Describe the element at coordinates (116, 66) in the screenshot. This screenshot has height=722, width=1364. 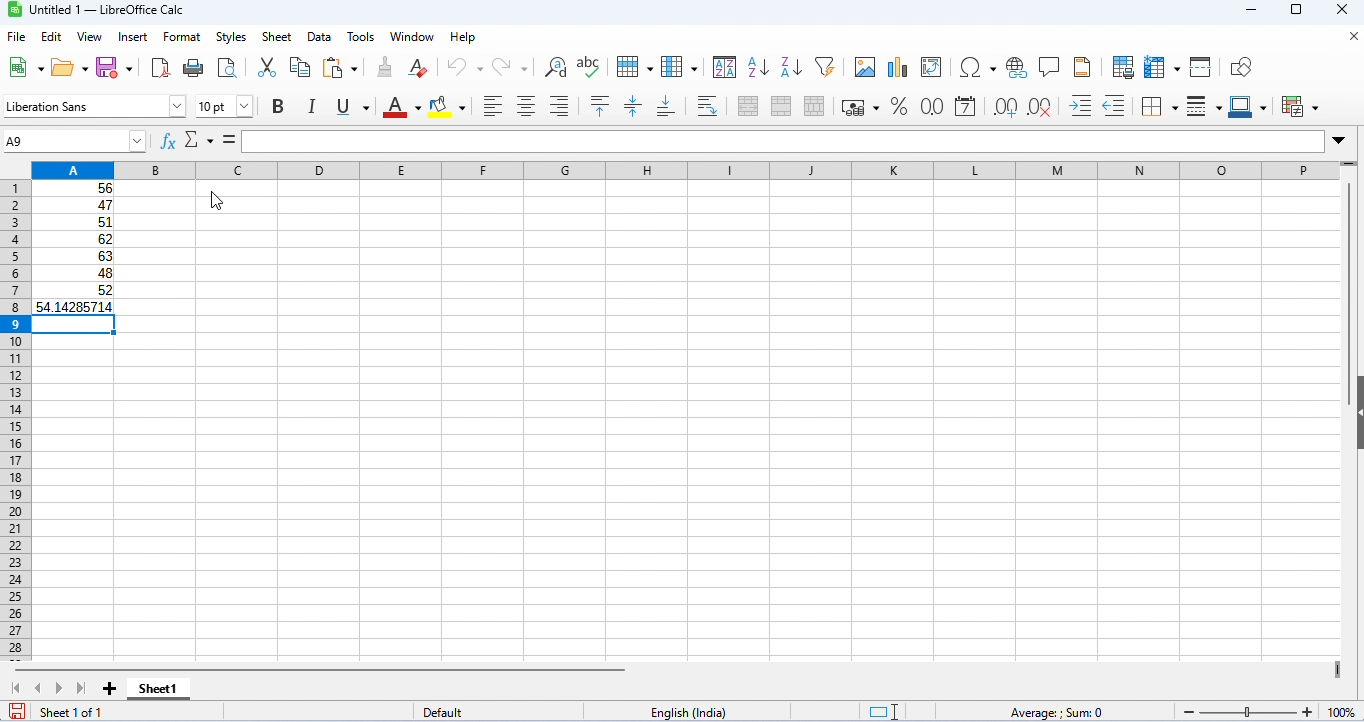
I see `save` at that location.